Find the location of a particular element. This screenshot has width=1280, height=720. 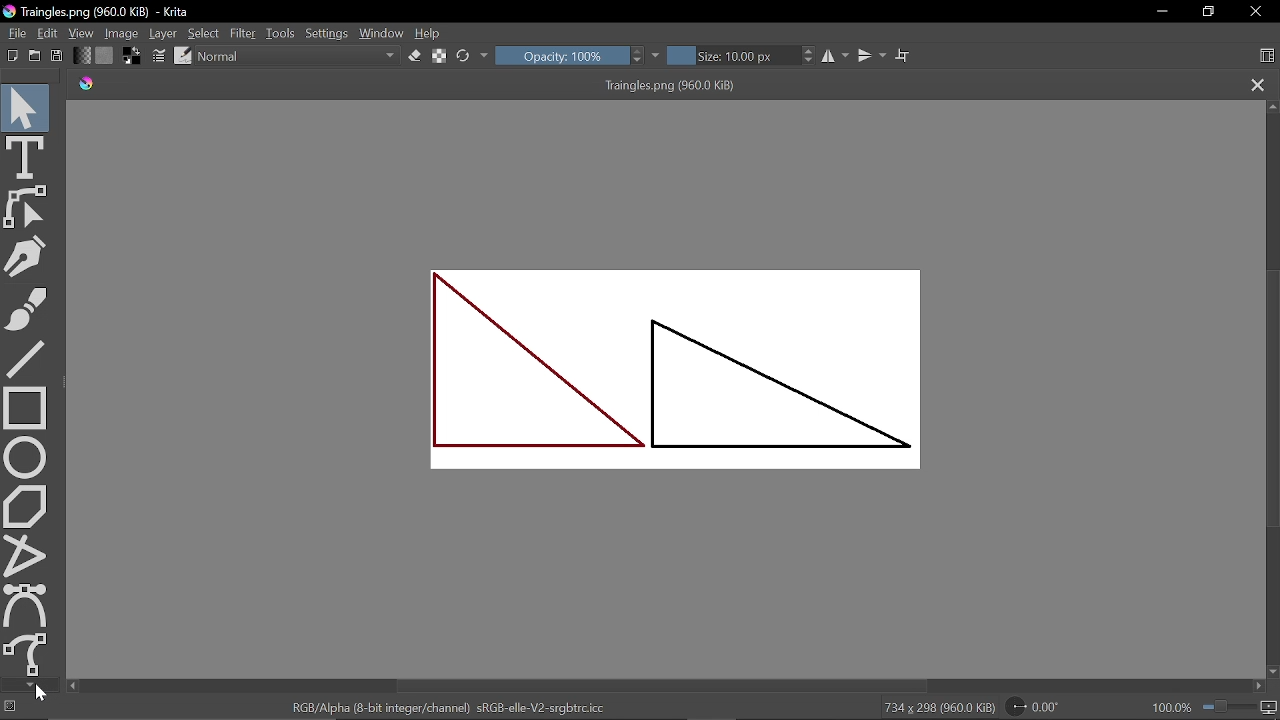

Scroll bar is located at coordinates (1271, 401).